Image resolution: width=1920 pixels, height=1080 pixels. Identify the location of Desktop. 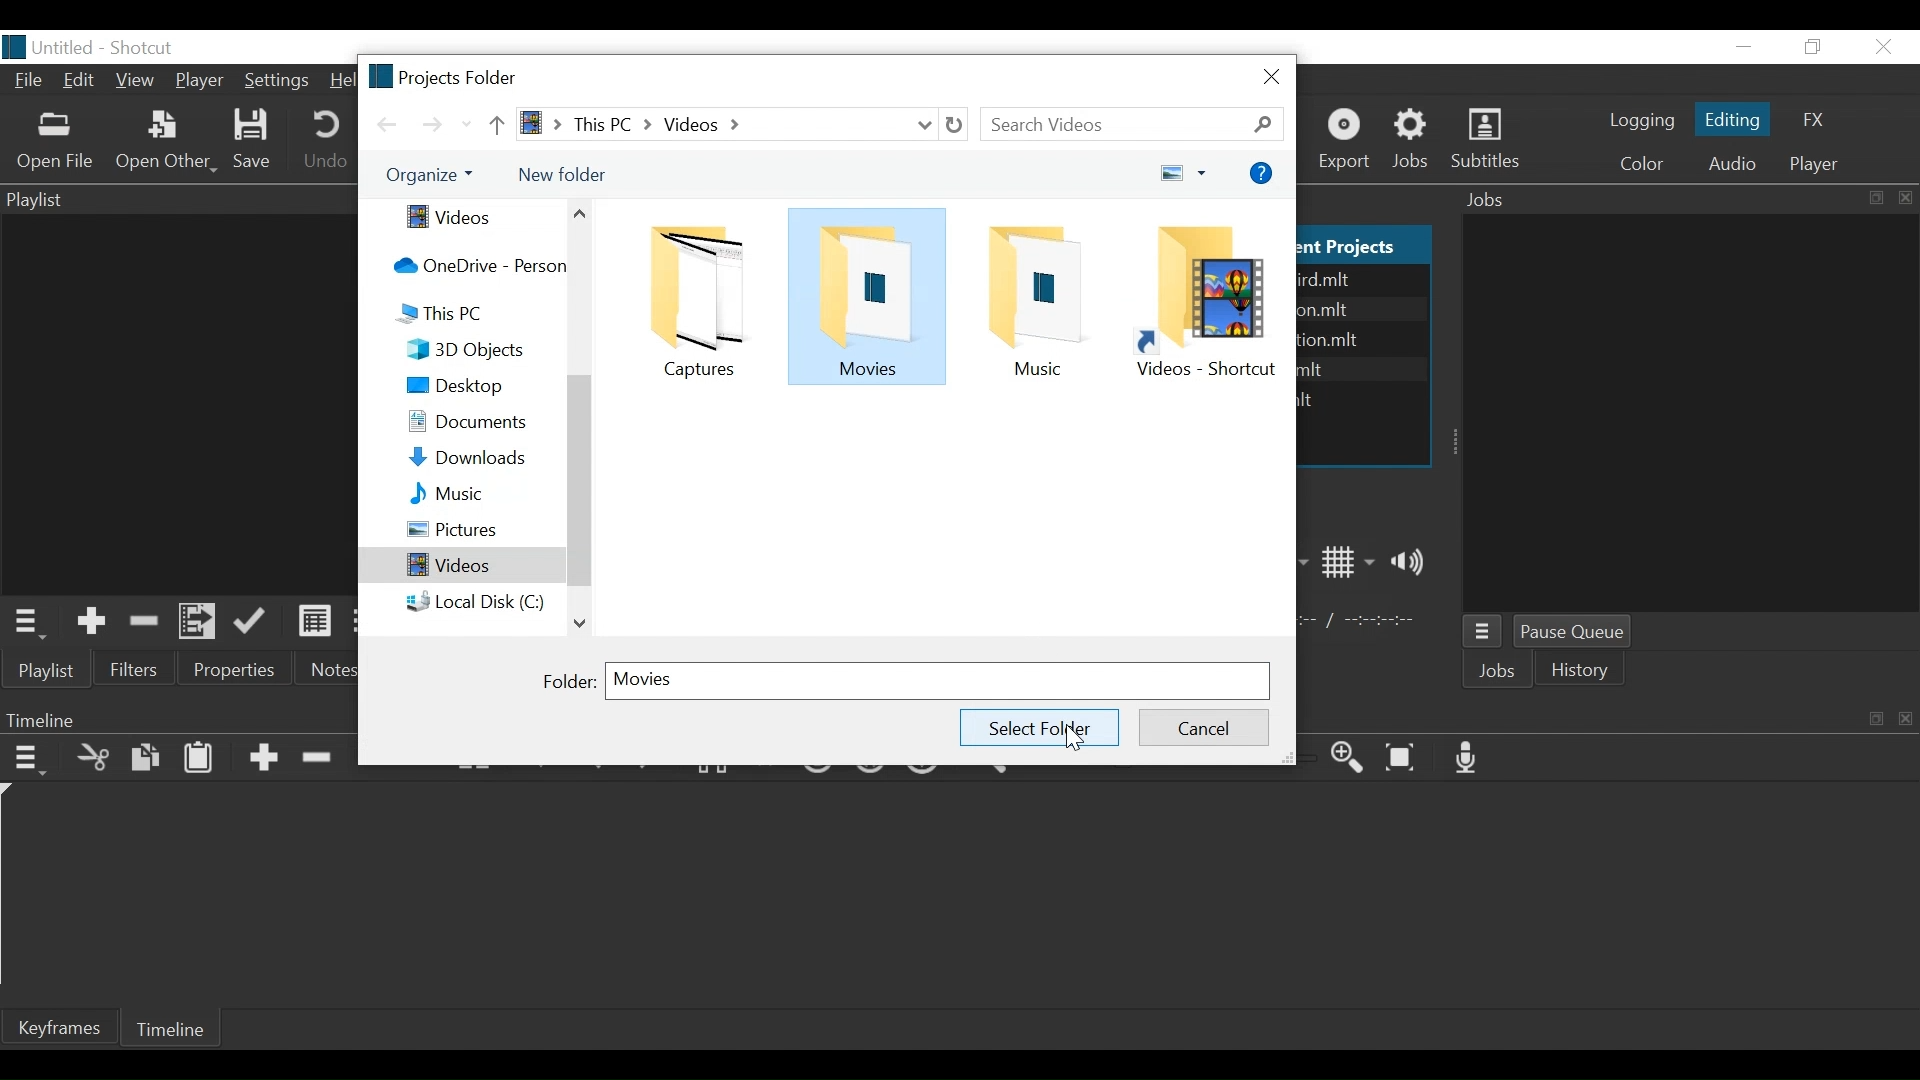
(479, 385).